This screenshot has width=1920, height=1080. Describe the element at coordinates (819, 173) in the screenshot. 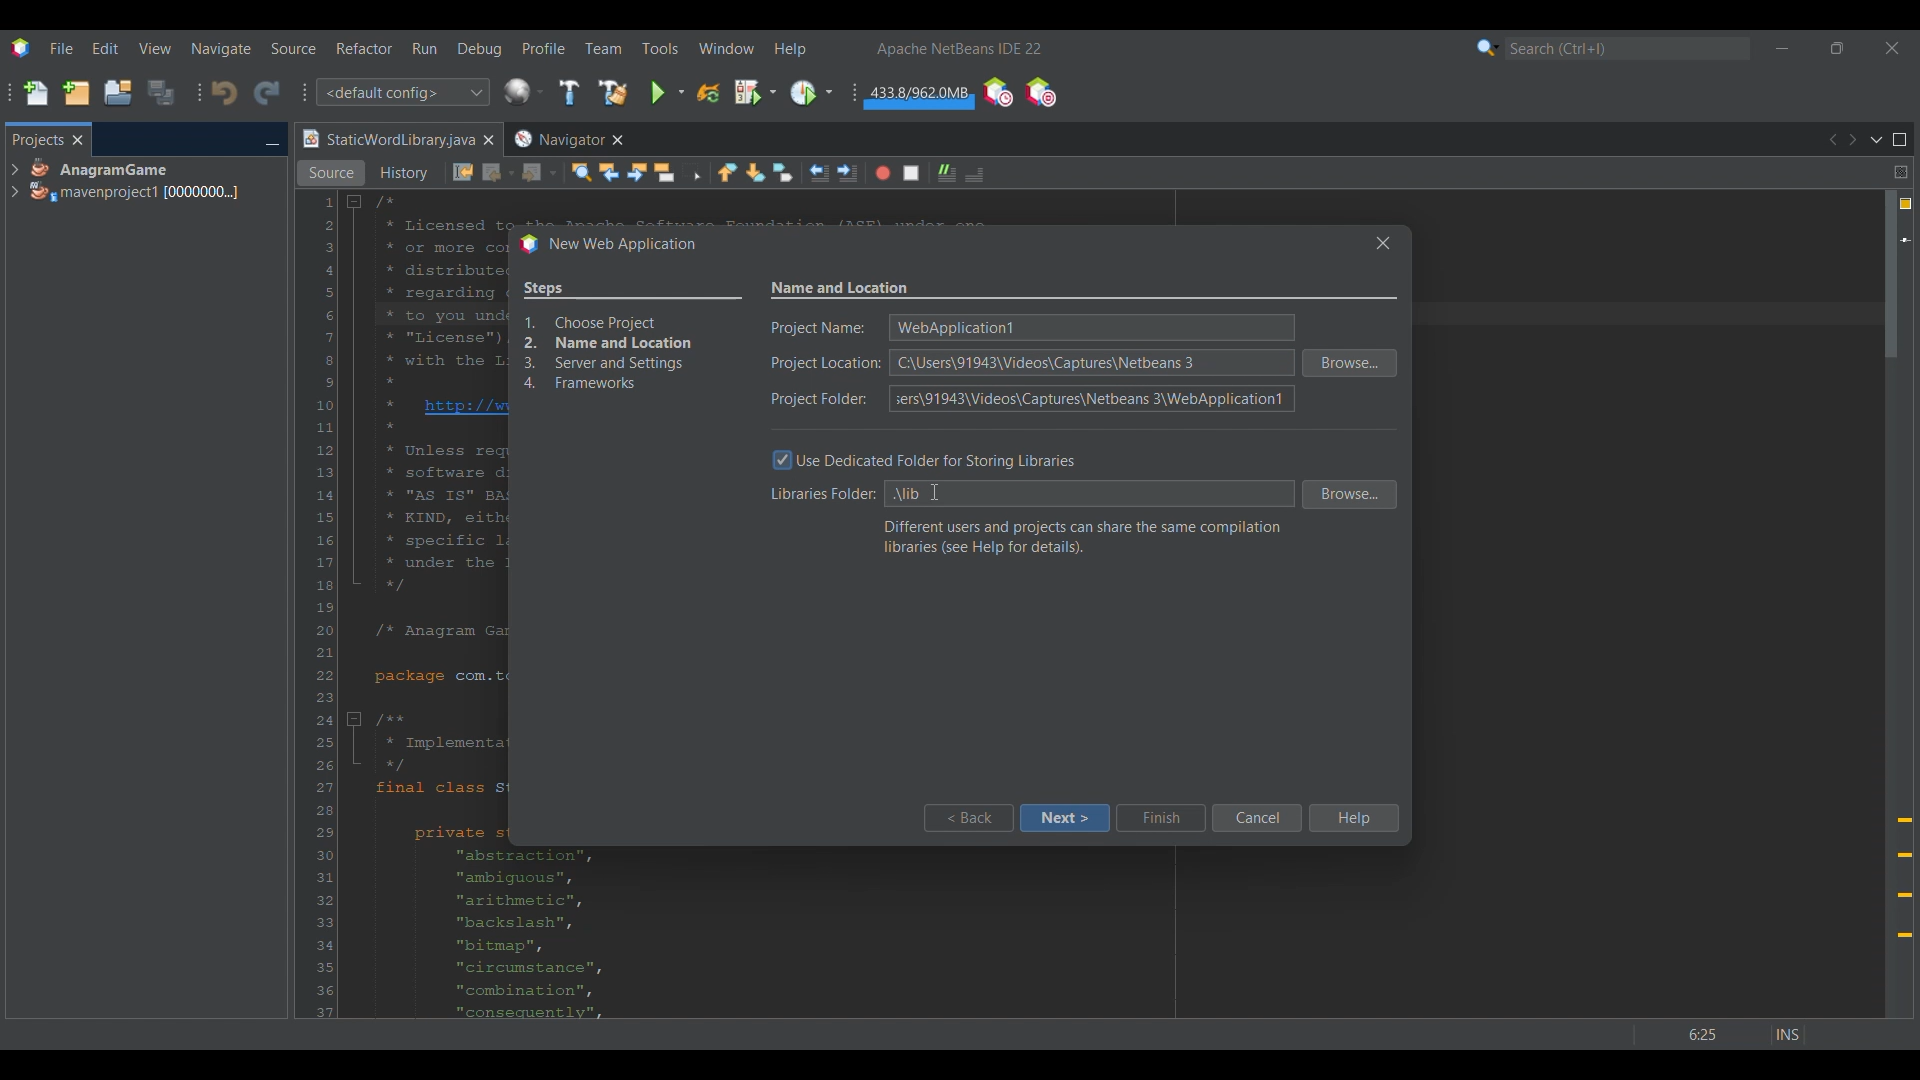

I see `Shift line left` at that location.